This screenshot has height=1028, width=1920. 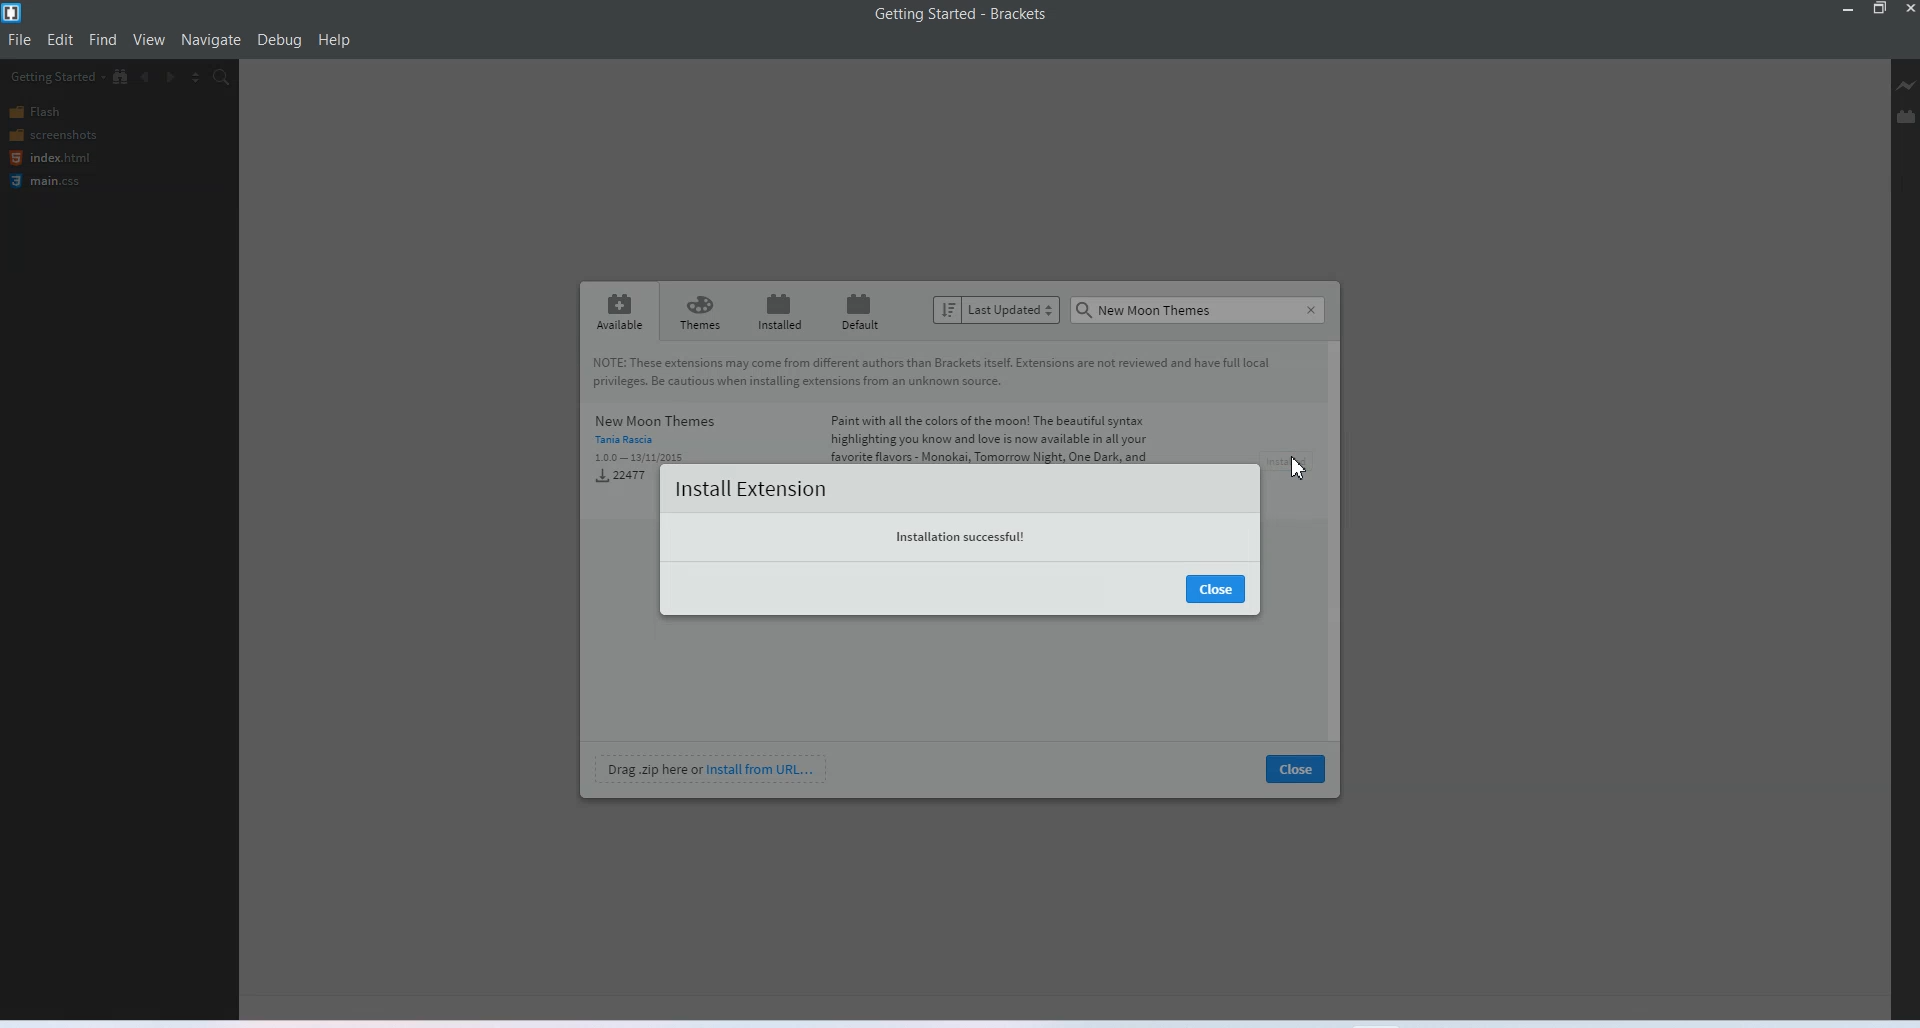 What do you see at coordinates (14, 13) in the screenshot?
I see `Logo` at bounding box center [14, 13].